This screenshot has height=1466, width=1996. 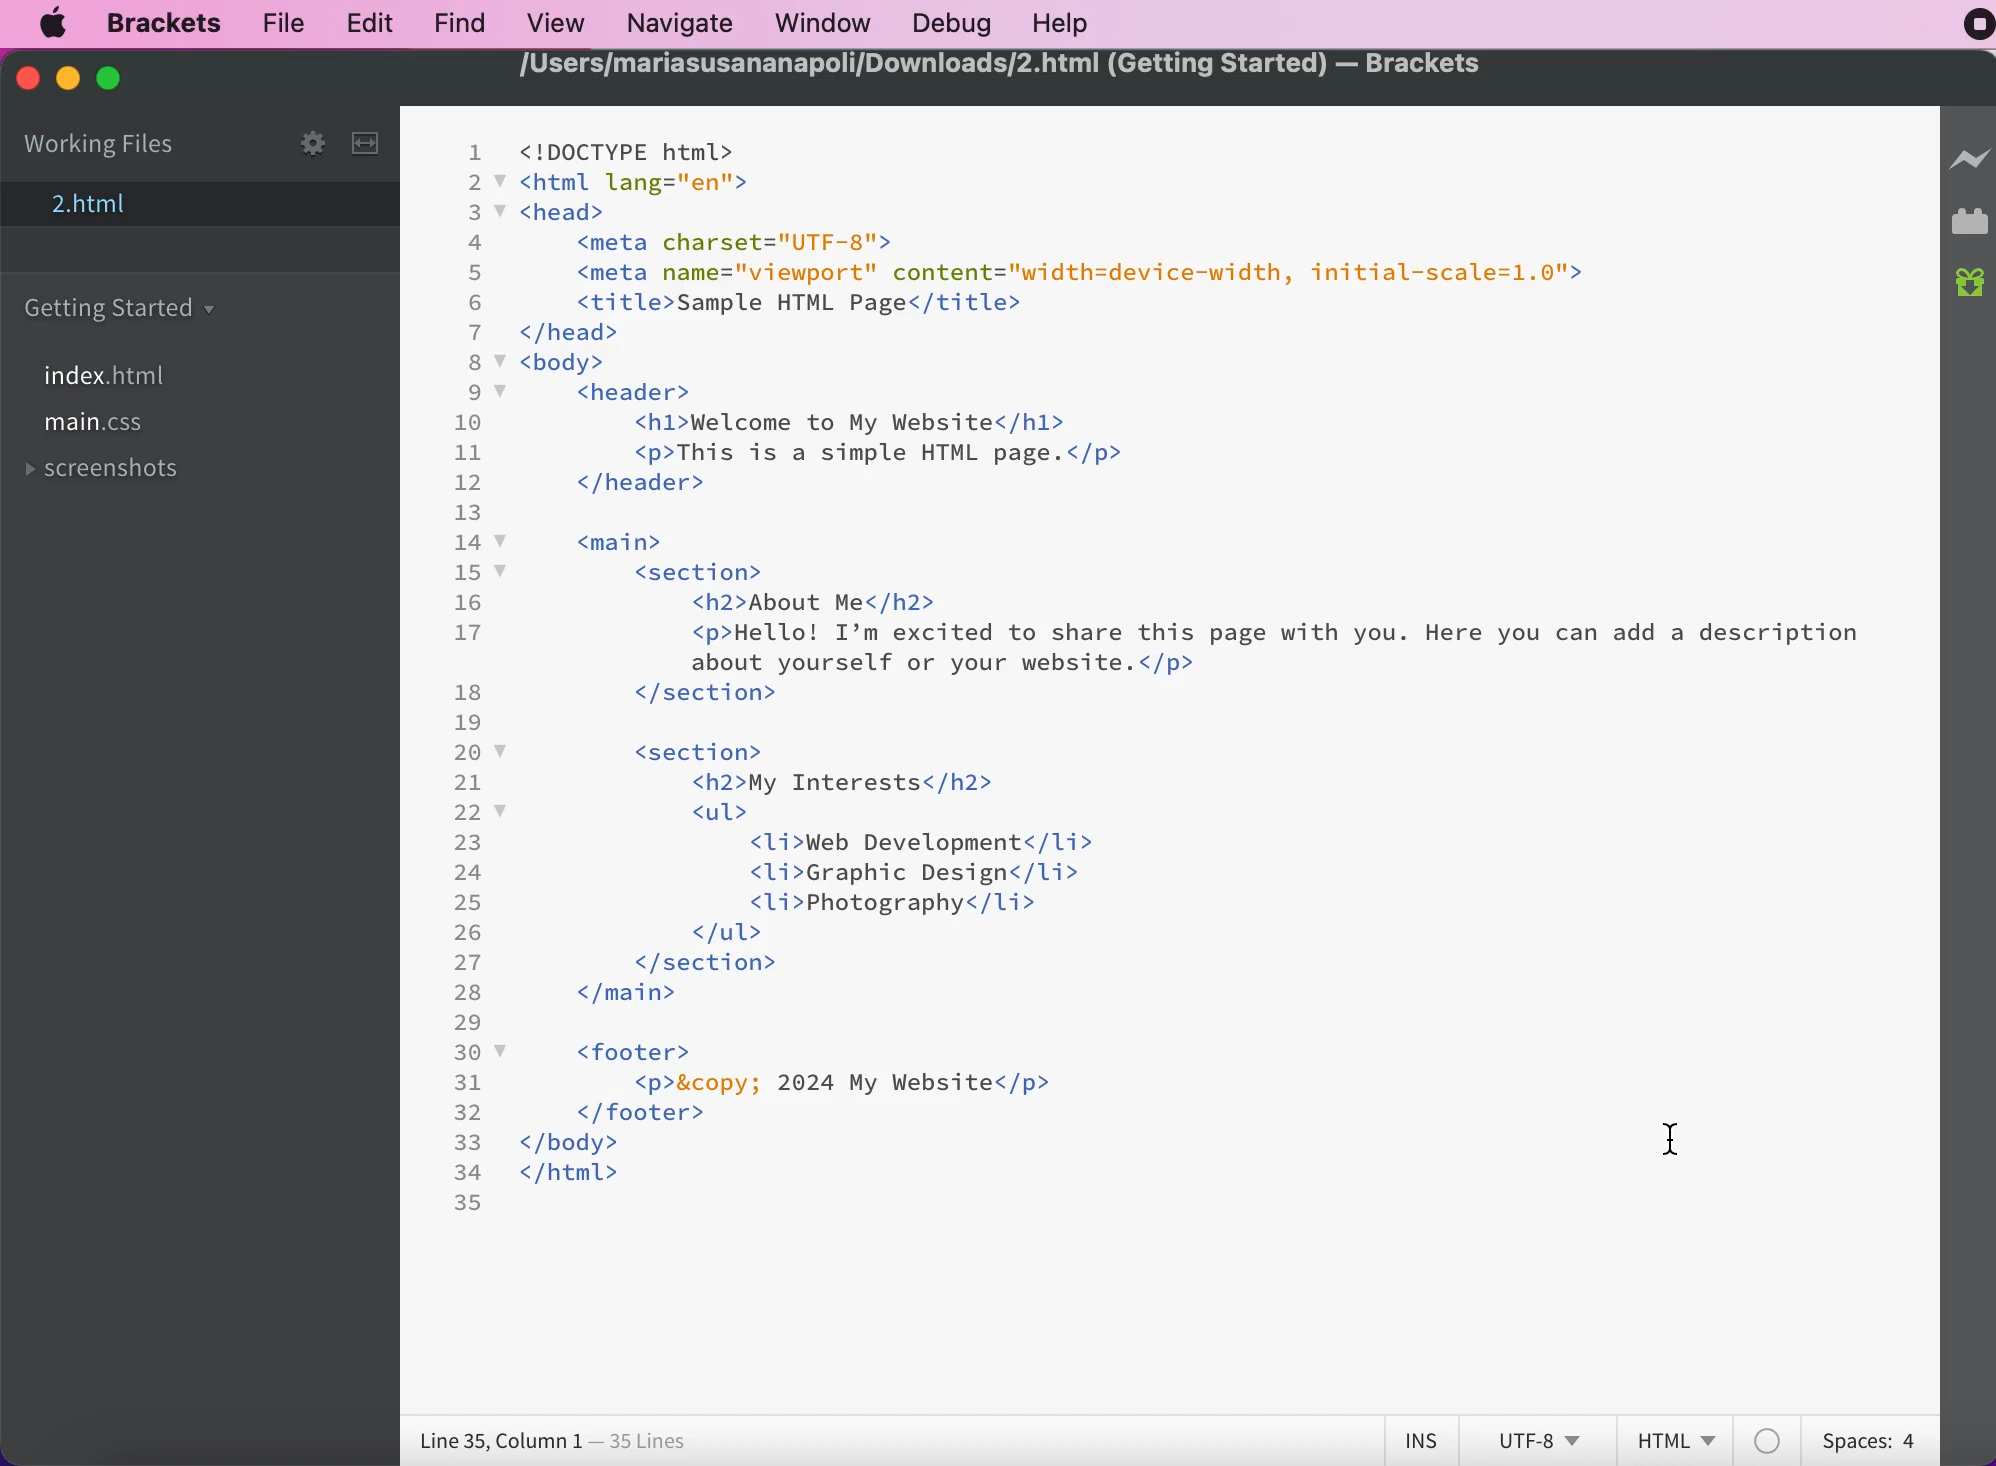 I want to click on configure working set, so click(x=306, y=140).